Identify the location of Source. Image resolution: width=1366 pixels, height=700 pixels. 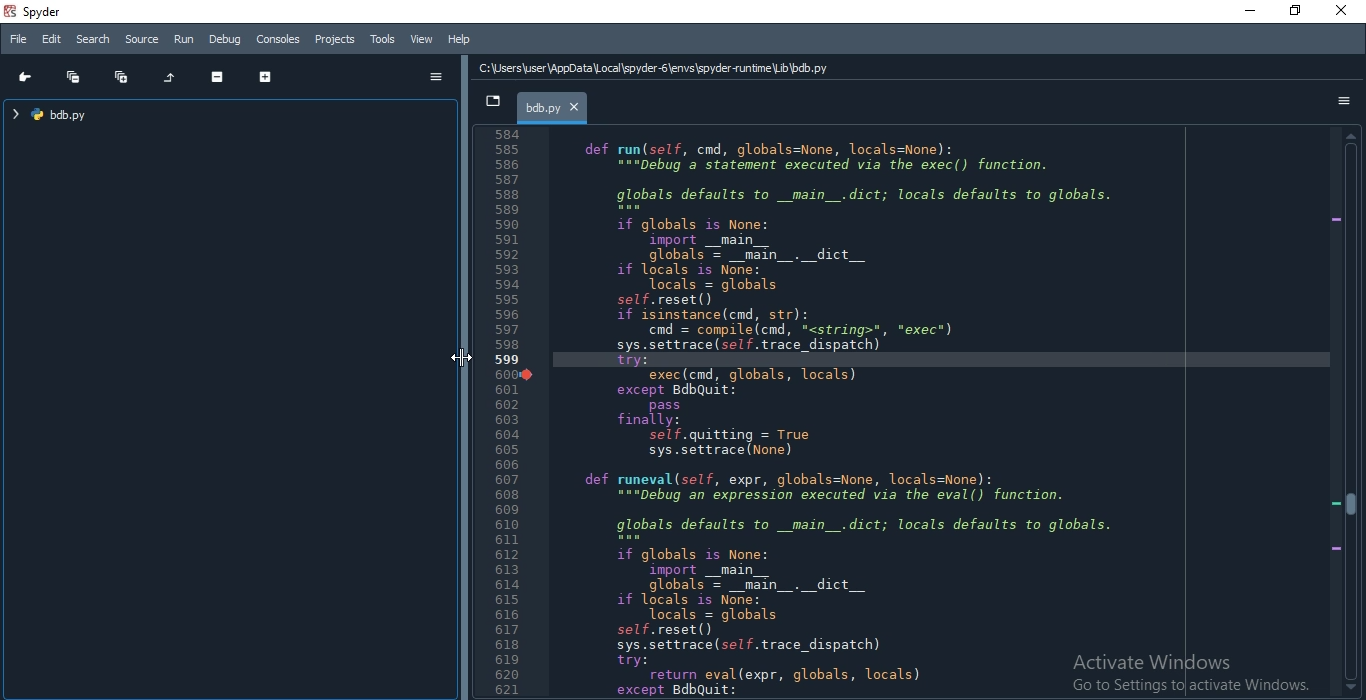
(141, 40).